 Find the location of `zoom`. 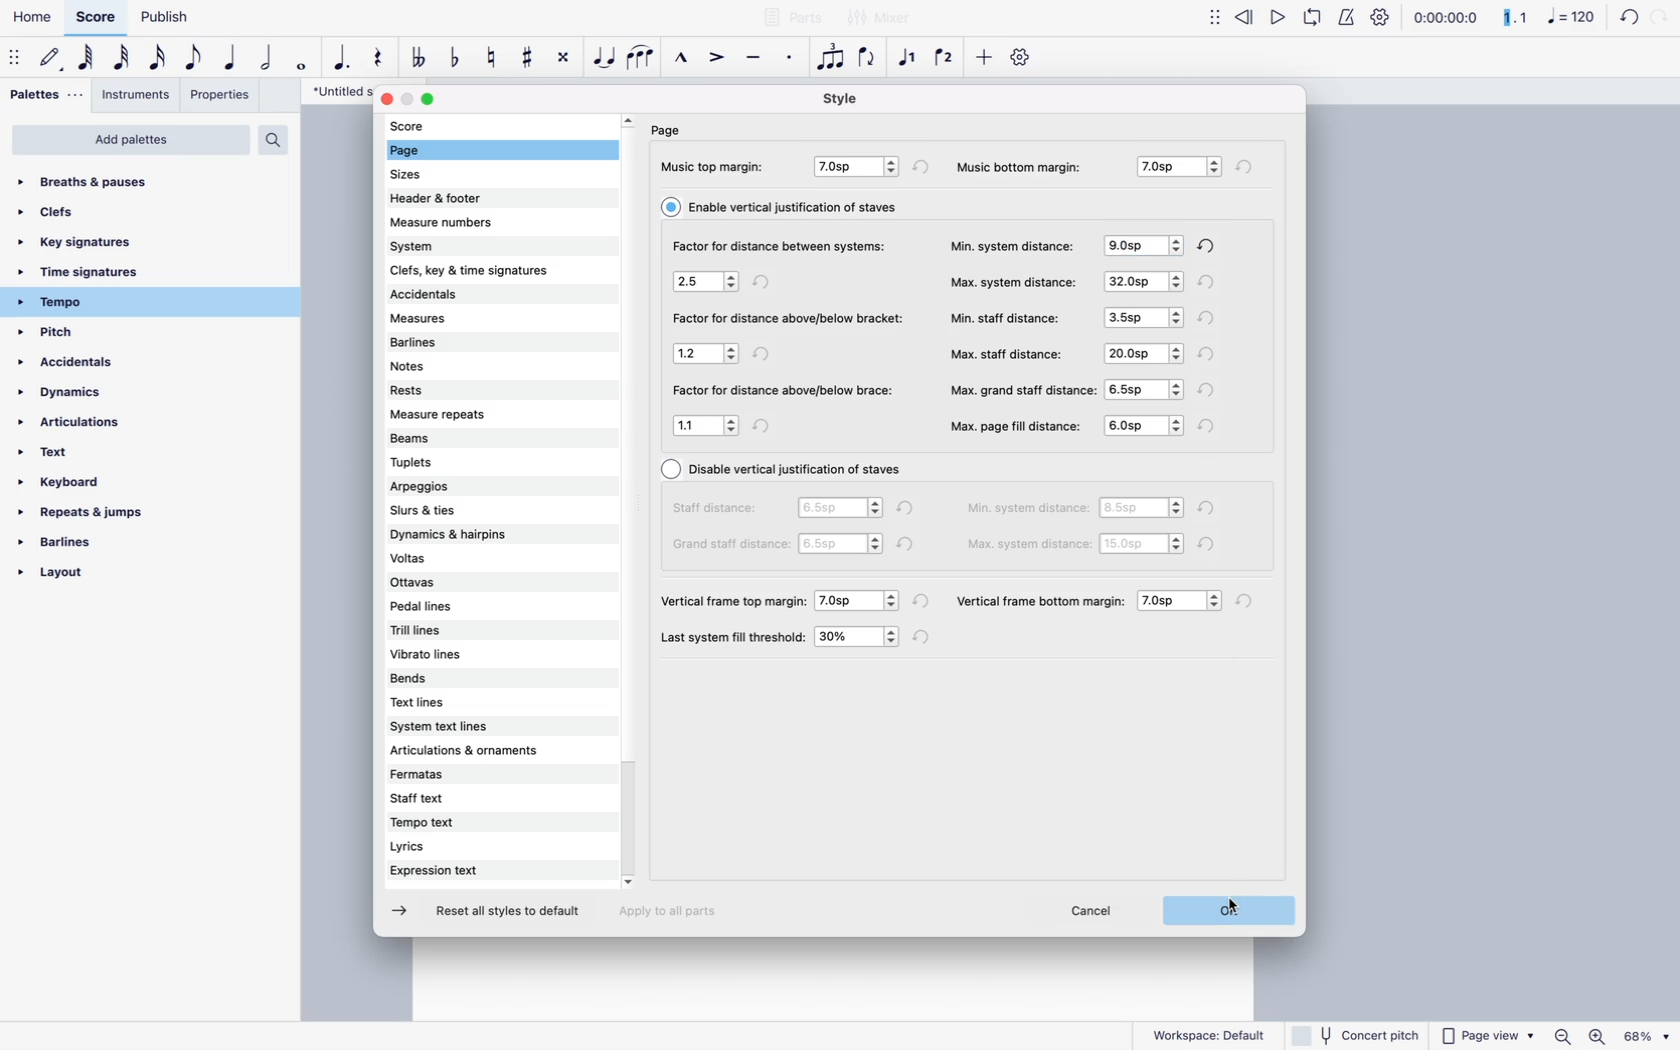

zoom is located at coordinates (1610, 1037).